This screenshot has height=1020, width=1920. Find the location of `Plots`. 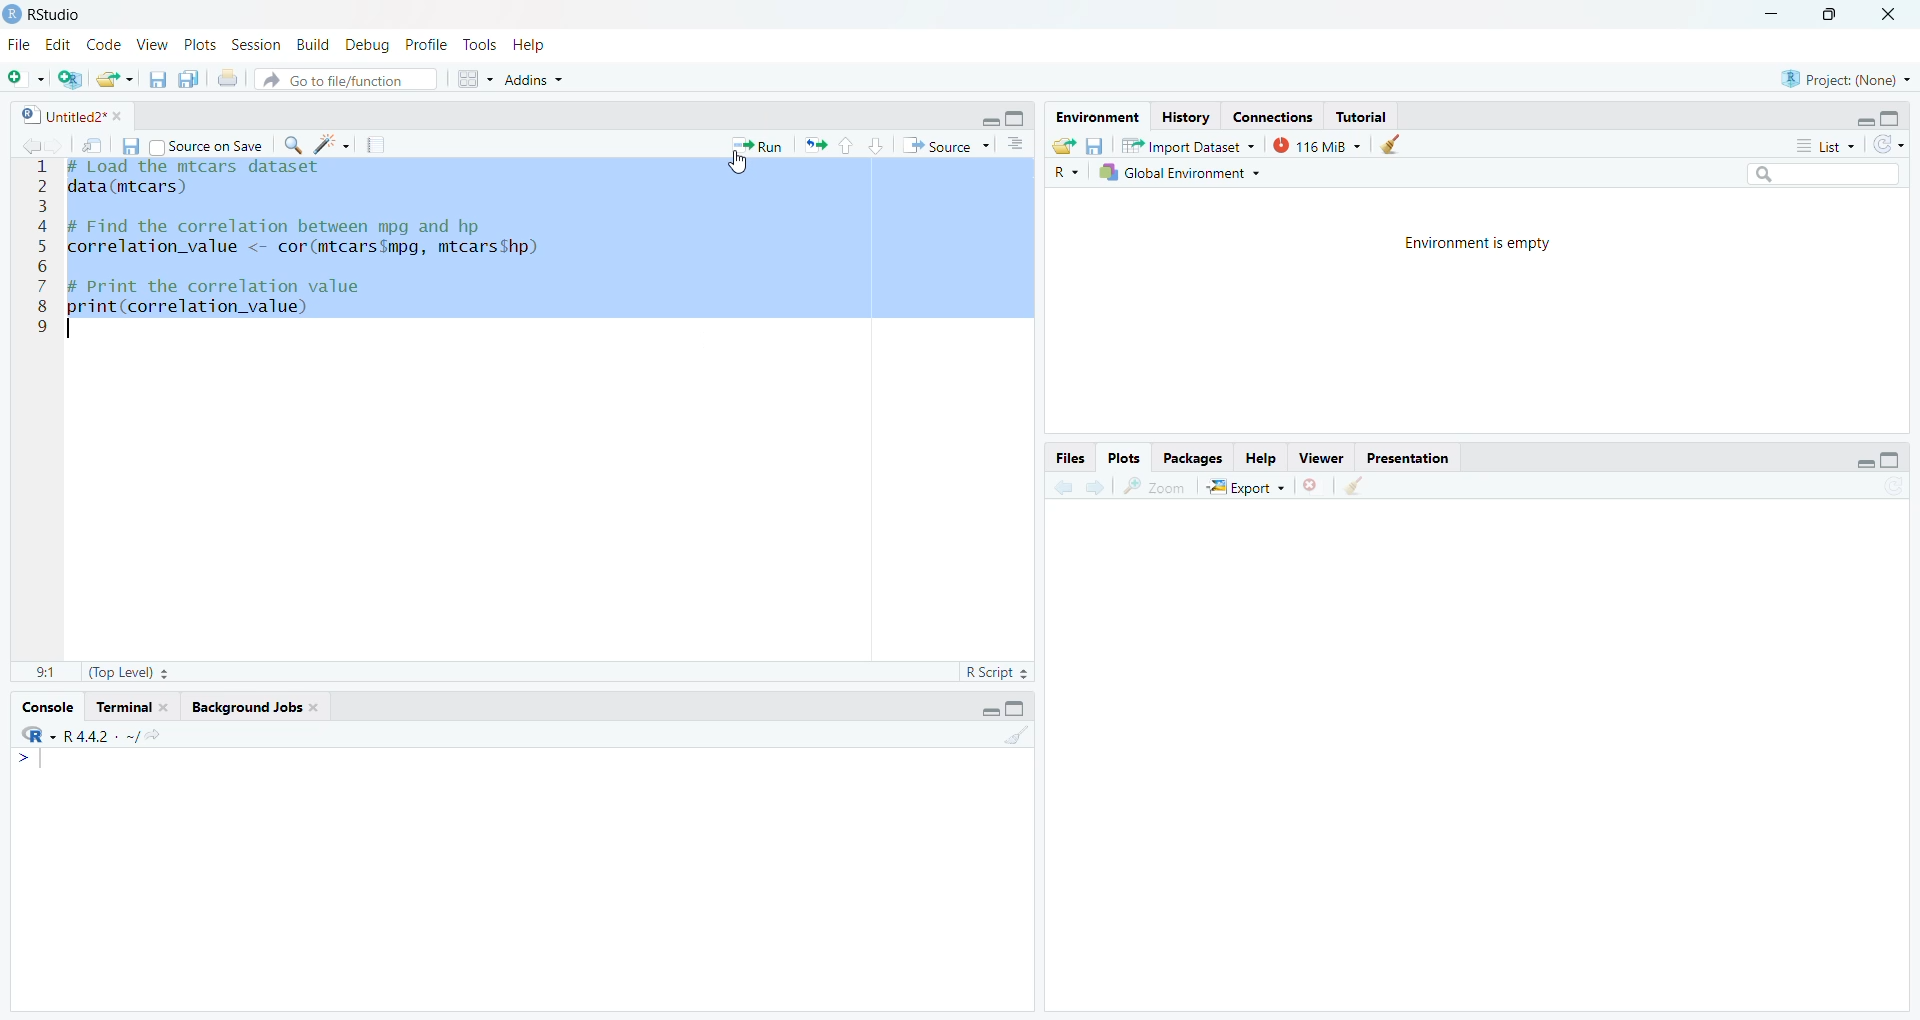

Plots is located at coordinates (1124, 457).